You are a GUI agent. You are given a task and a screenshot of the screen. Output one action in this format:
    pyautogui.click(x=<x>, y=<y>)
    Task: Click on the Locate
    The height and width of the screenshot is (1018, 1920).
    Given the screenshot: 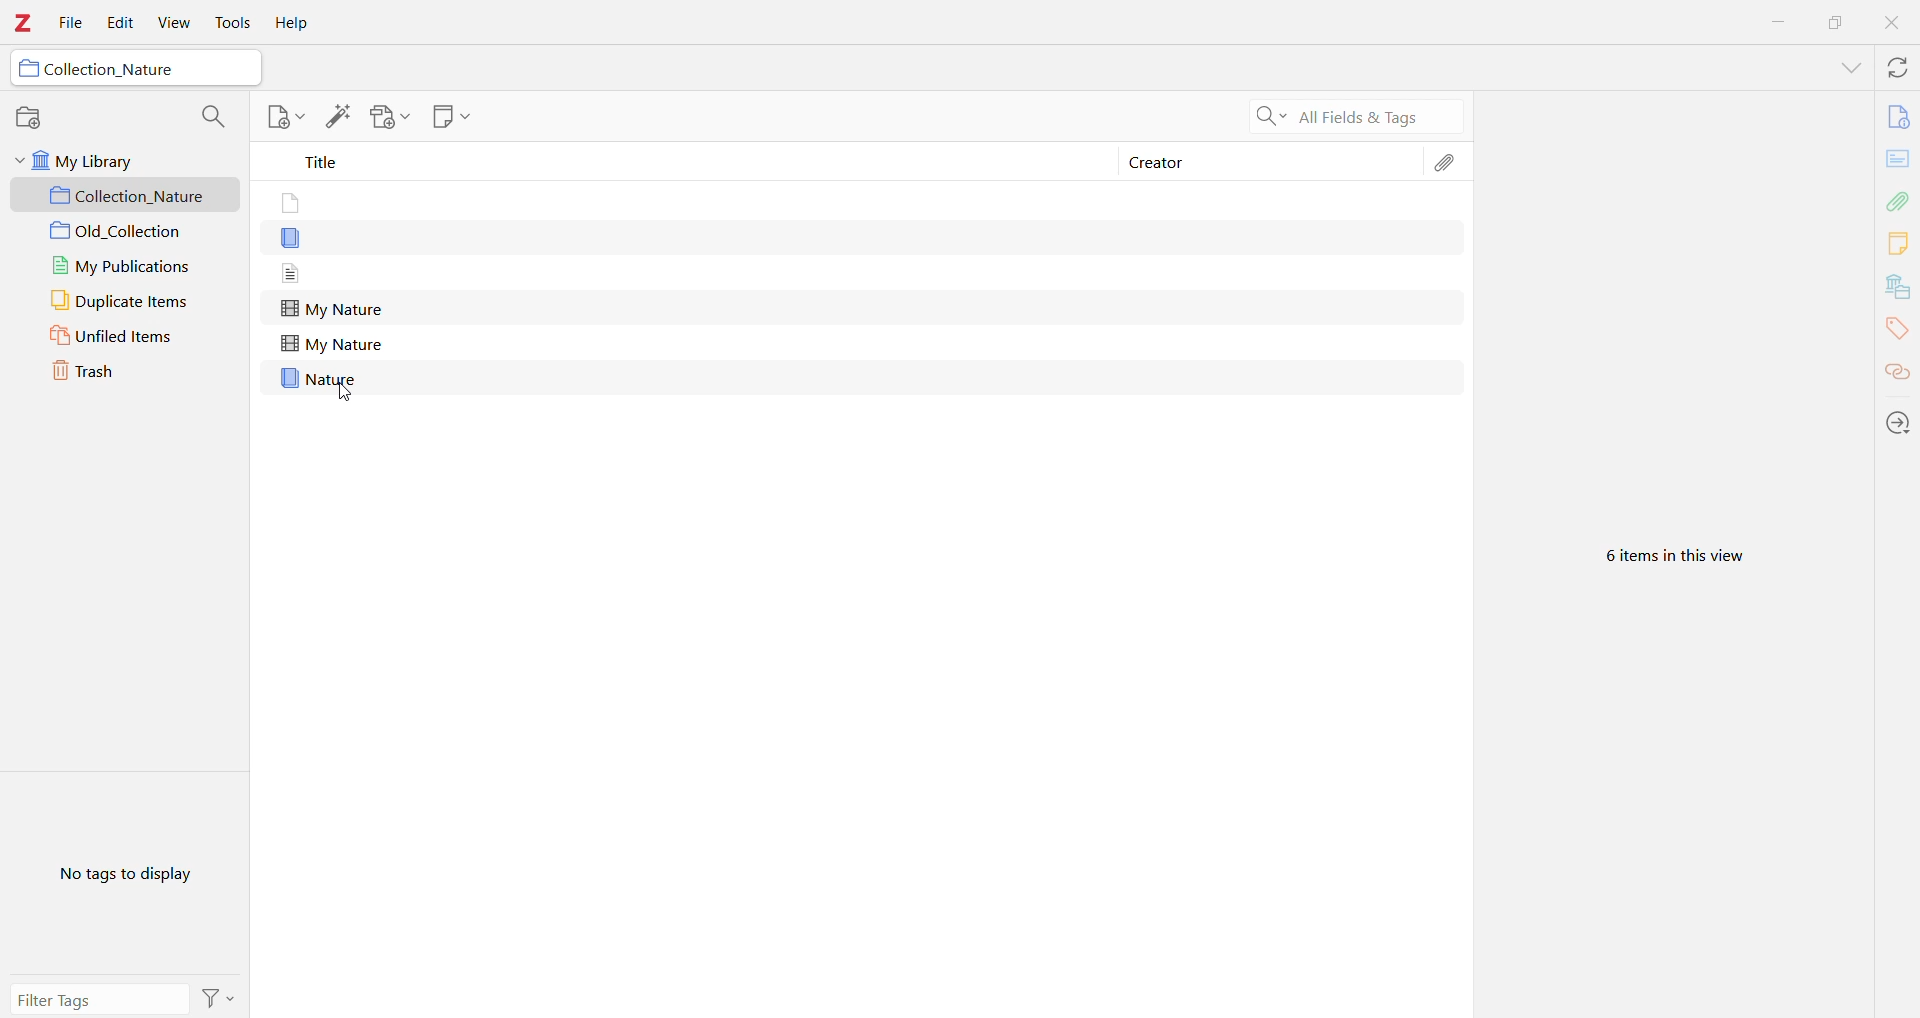 What is the action you would take?
    pyautogui.click(x=1898, y=424)
    